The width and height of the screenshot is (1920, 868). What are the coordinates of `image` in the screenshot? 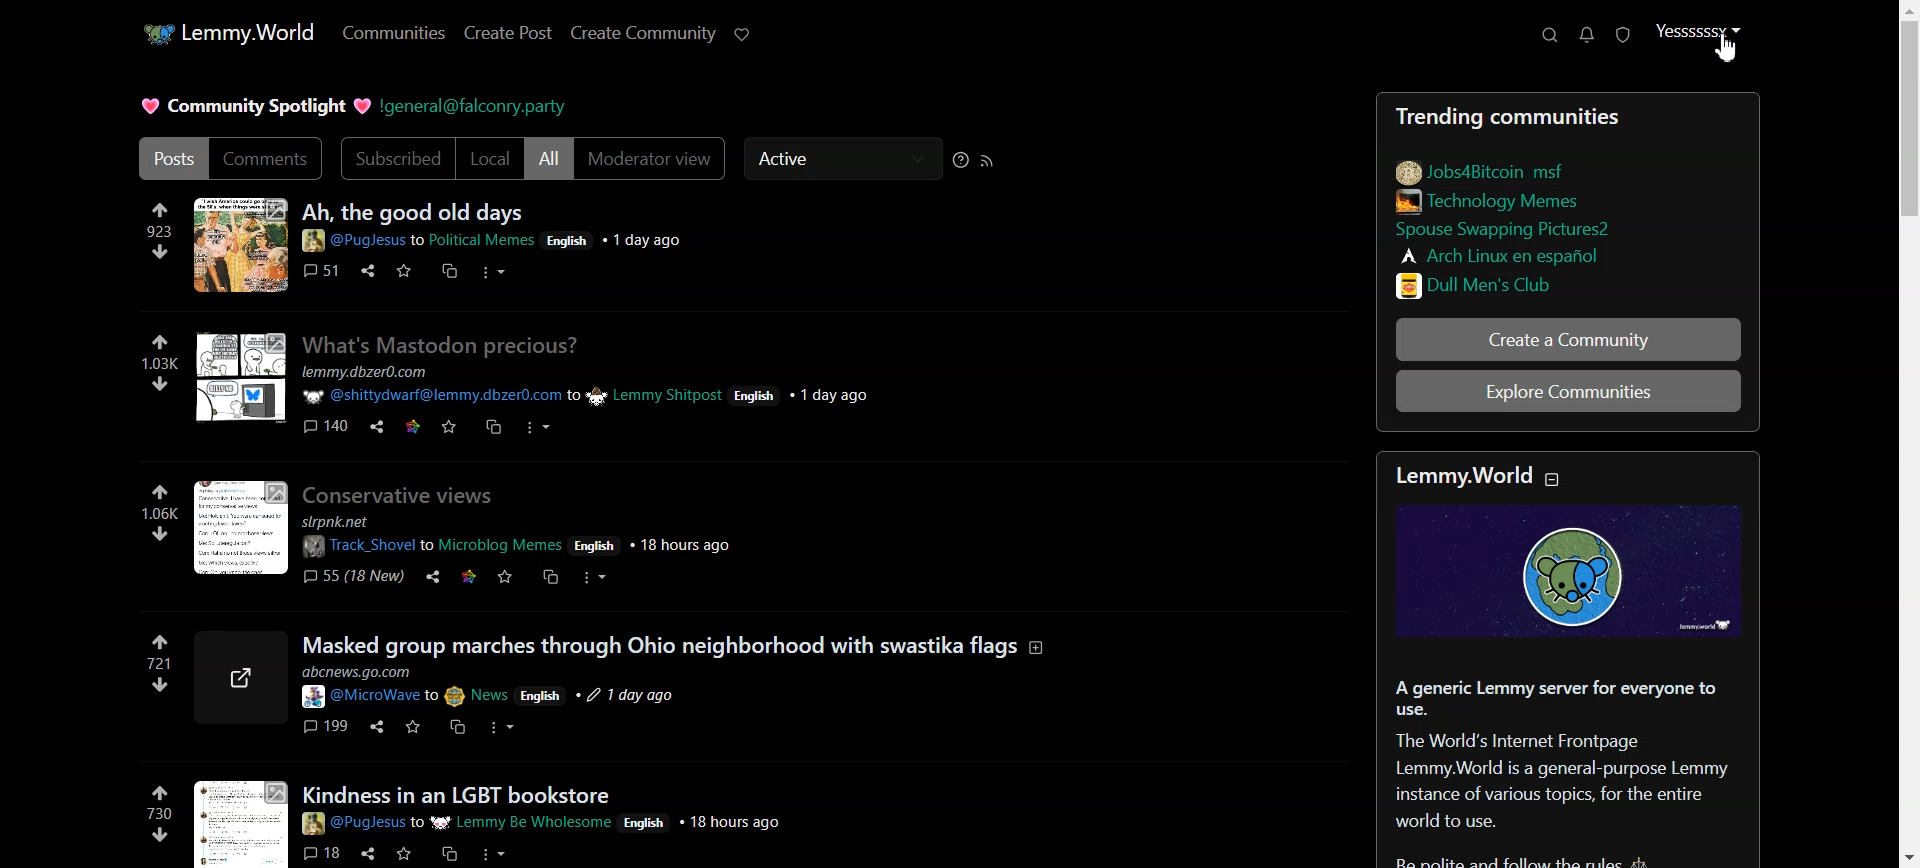 It's located at (237, 680).